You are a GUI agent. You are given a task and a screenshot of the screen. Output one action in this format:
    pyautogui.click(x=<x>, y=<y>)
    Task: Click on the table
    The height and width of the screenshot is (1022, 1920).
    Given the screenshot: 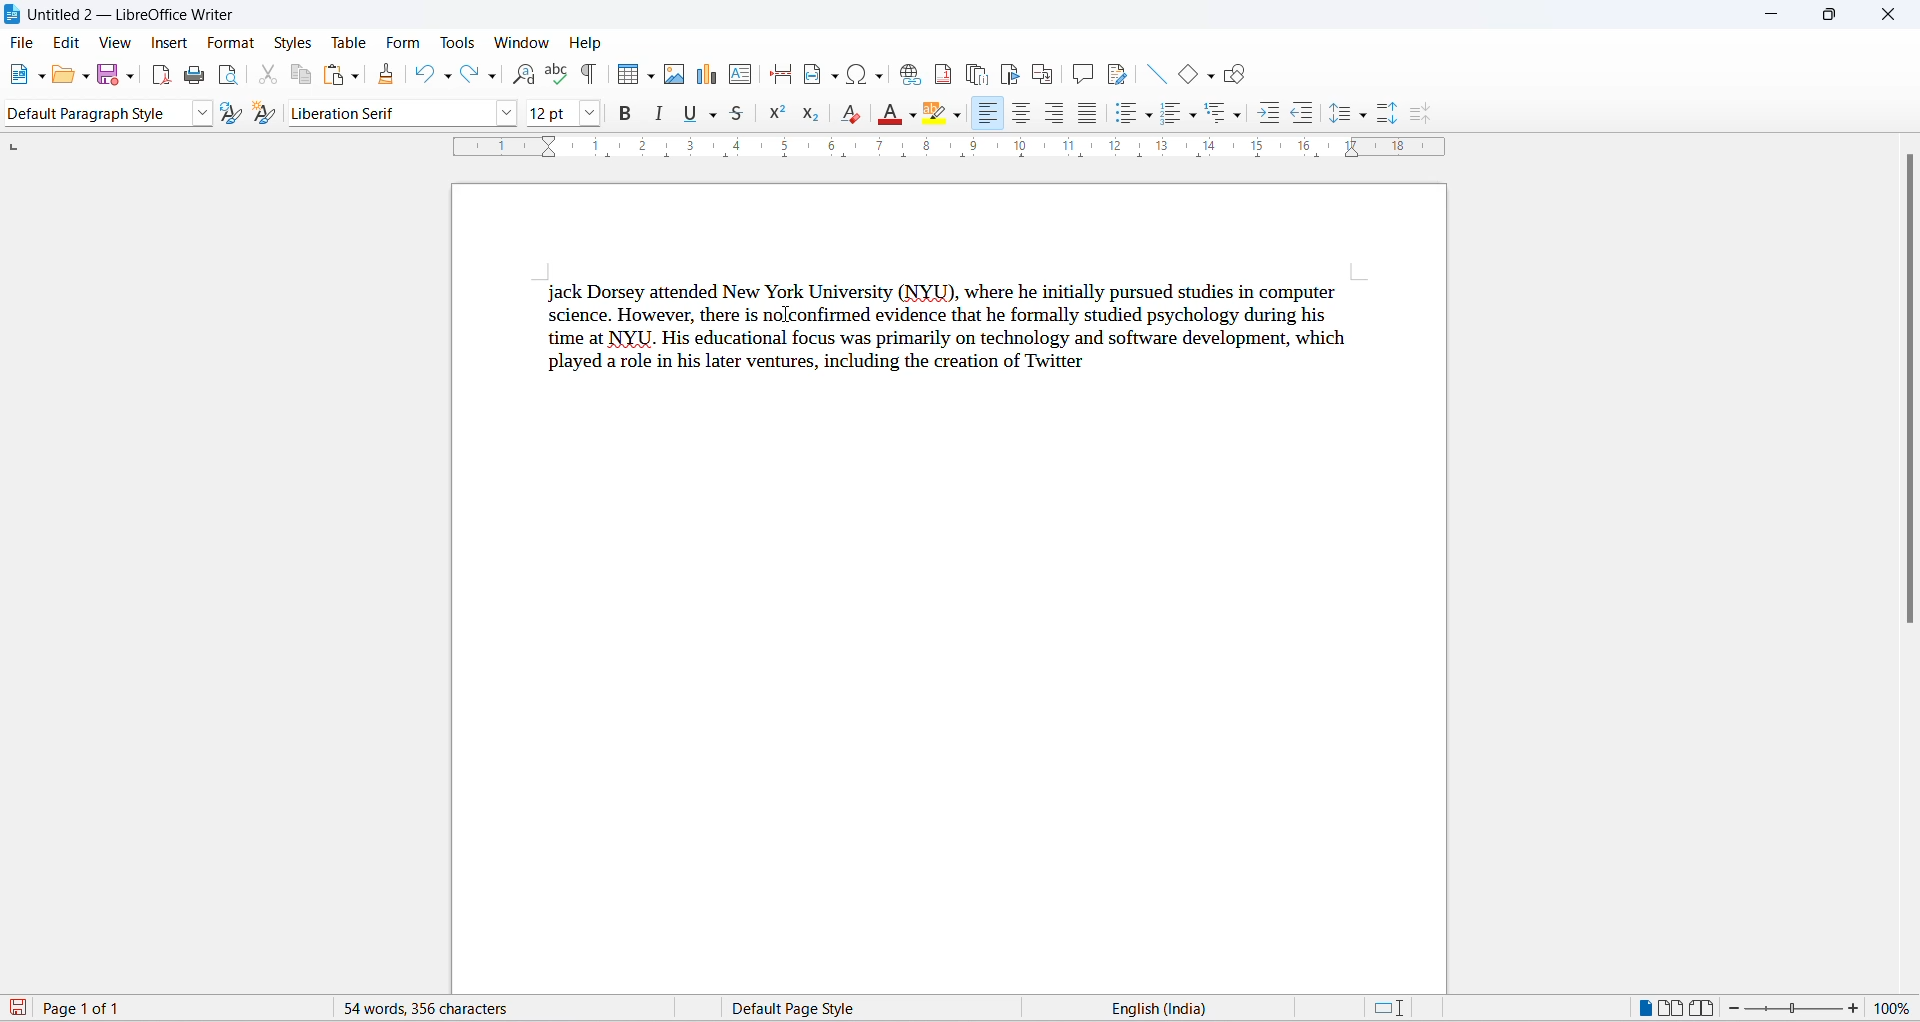 What is the action you would take?
    pyautogui.click(x=351, y=40)
    